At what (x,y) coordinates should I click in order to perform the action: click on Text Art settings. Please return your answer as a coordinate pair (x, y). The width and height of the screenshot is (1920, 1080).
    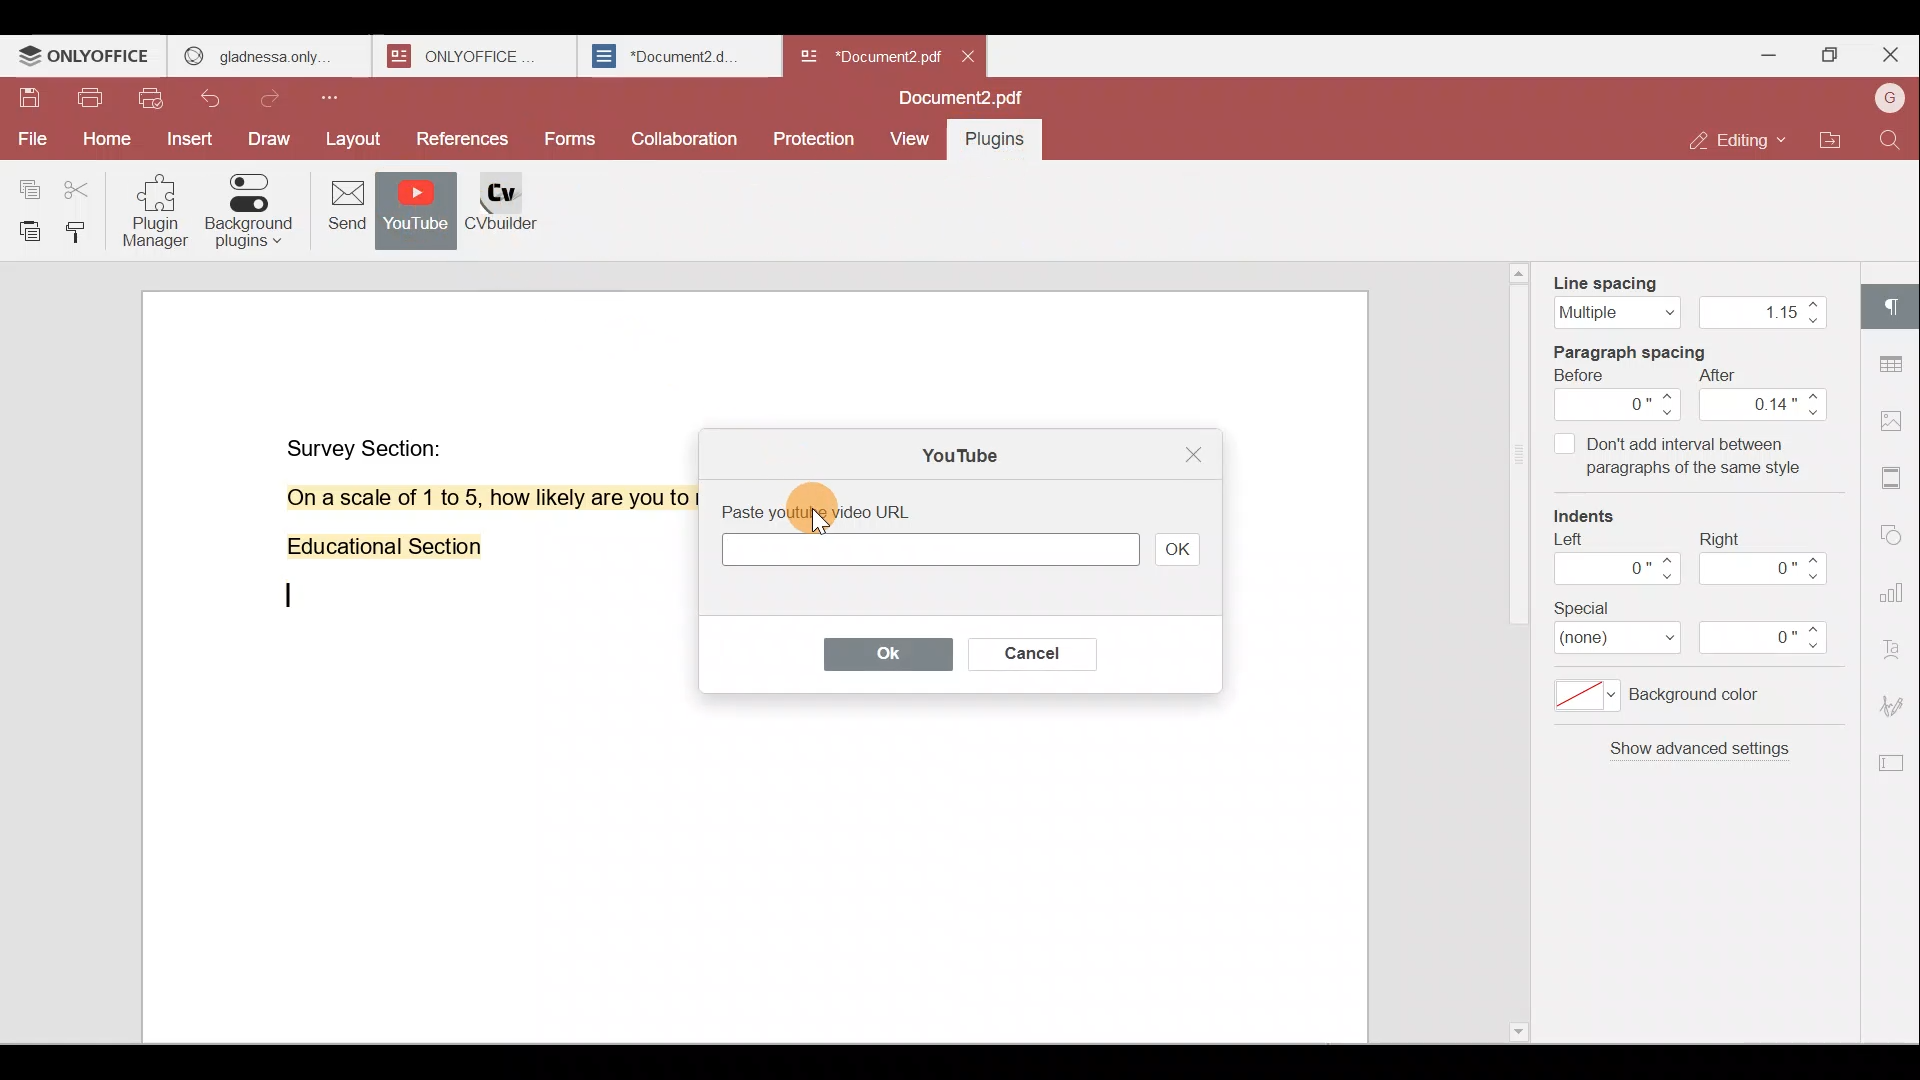
    Looking at the image, I should click on (1895, 644).